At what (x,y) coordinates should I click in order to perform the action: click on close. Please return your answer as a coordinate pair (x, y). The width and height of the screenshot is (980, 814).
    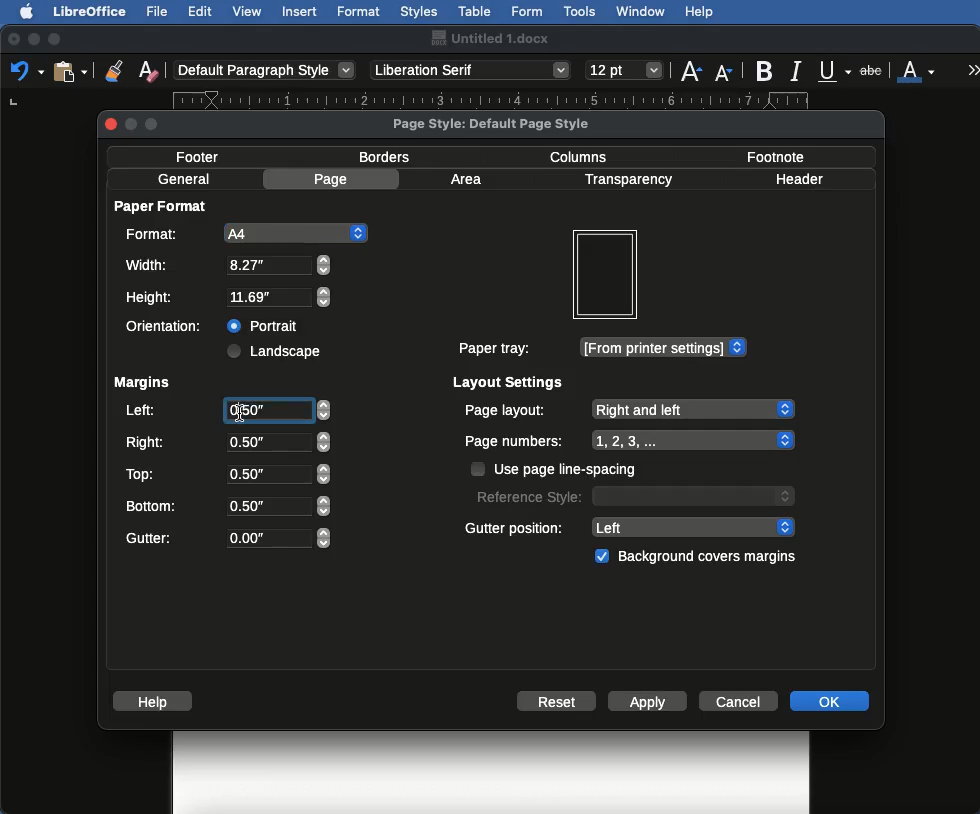
    Looking at the image, I should click on (110, 126).